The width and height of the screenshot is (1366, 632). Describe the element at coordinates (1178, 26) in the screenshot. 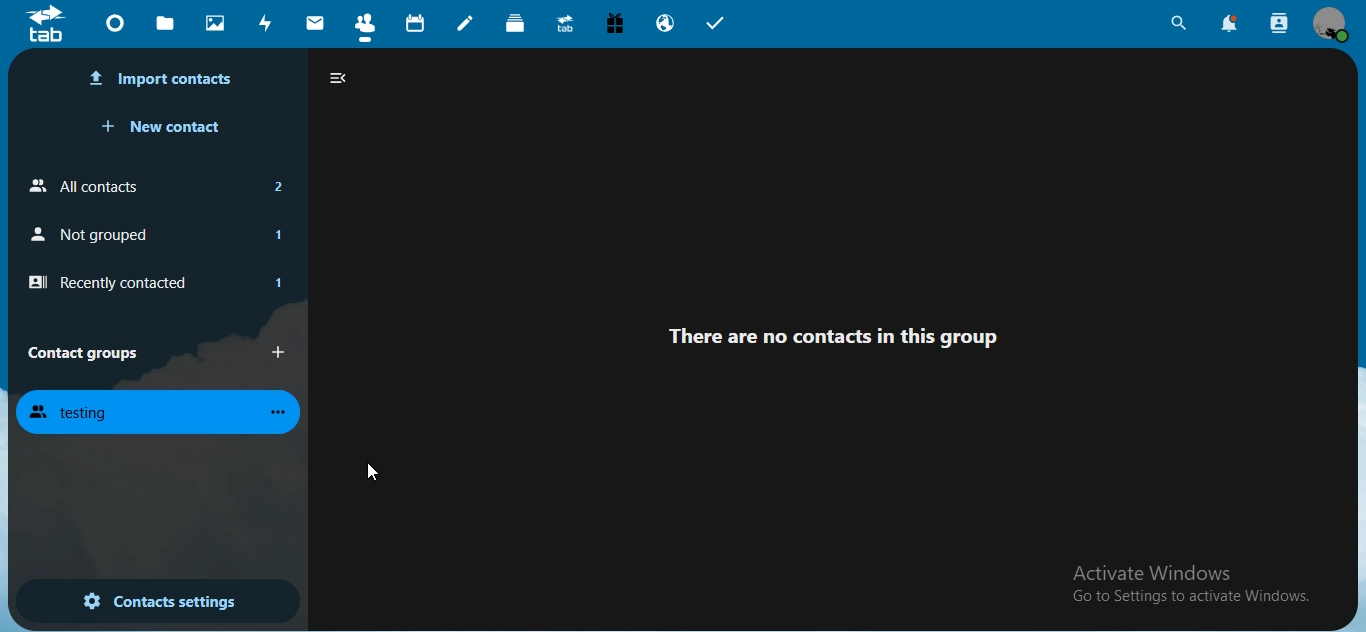

I see `unified search` at that location.